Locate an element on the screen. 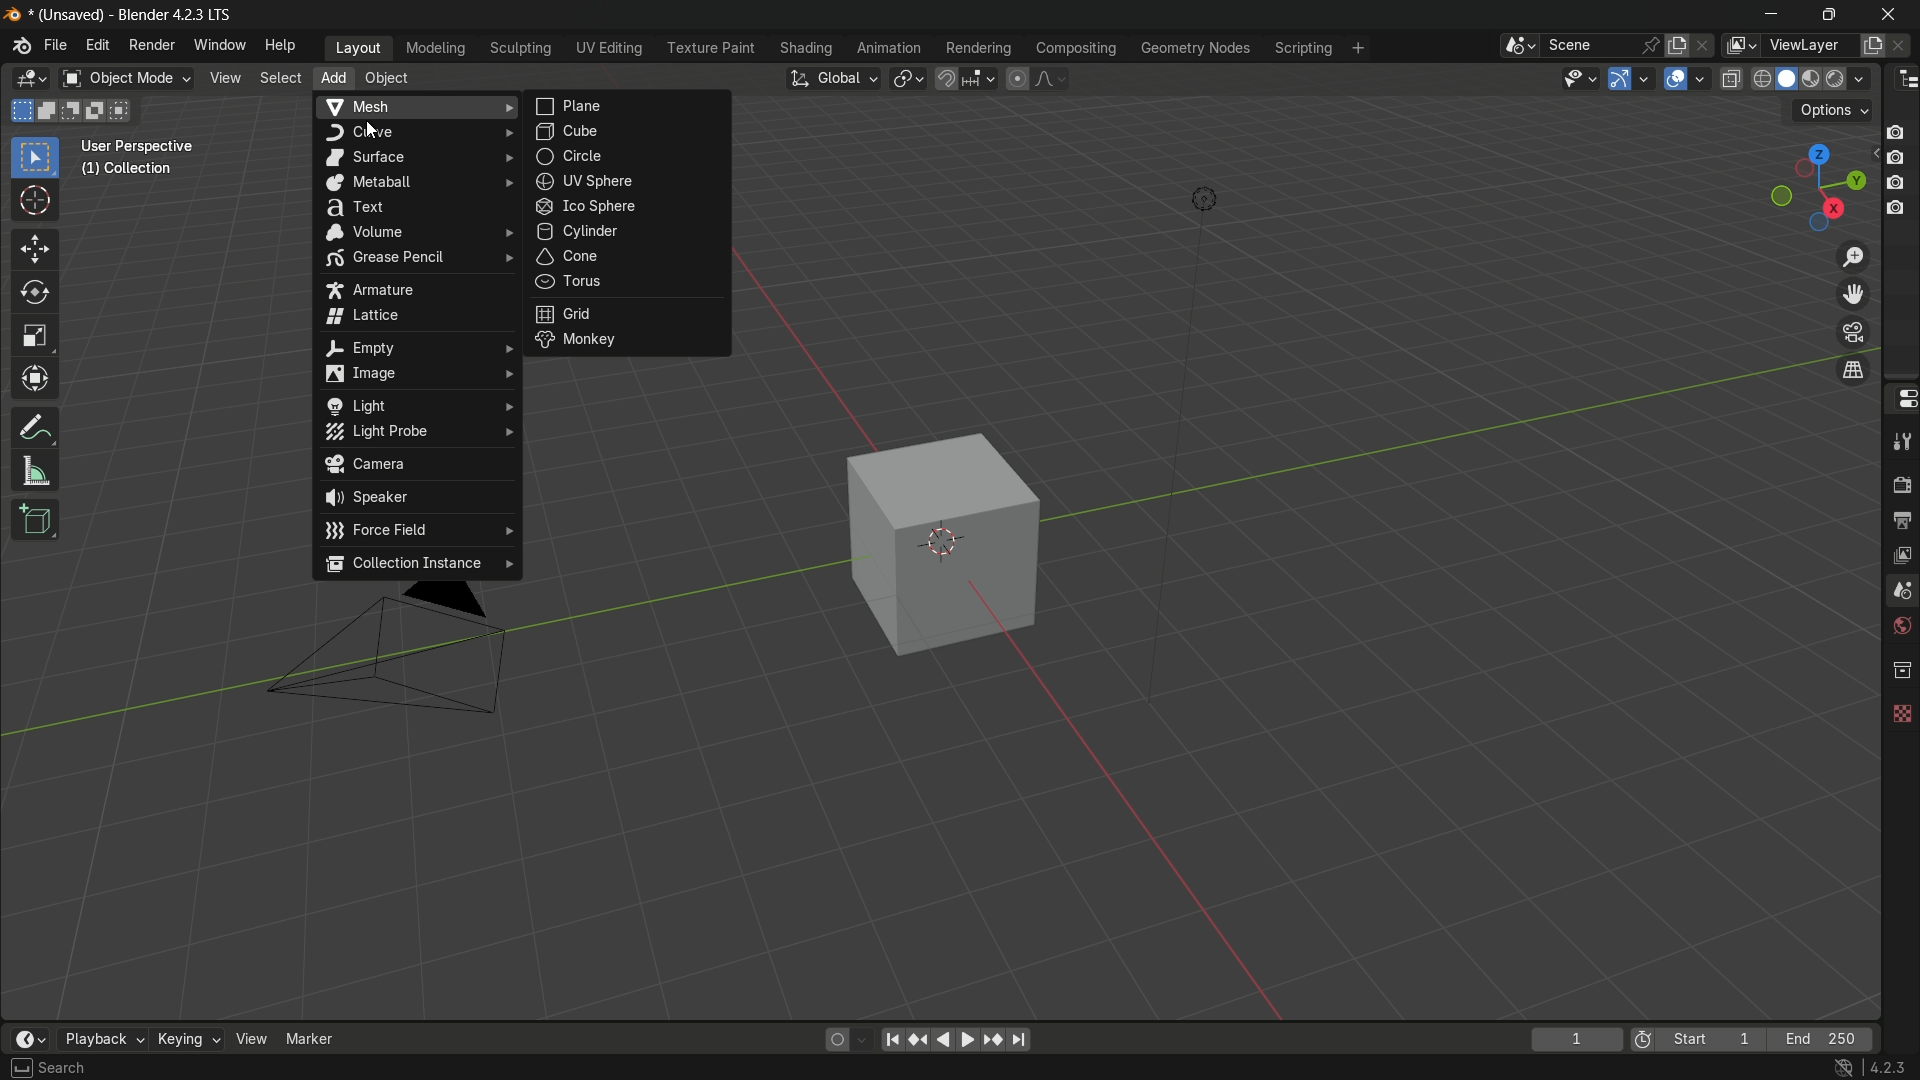  tools is located at coordinates (1900, 438).